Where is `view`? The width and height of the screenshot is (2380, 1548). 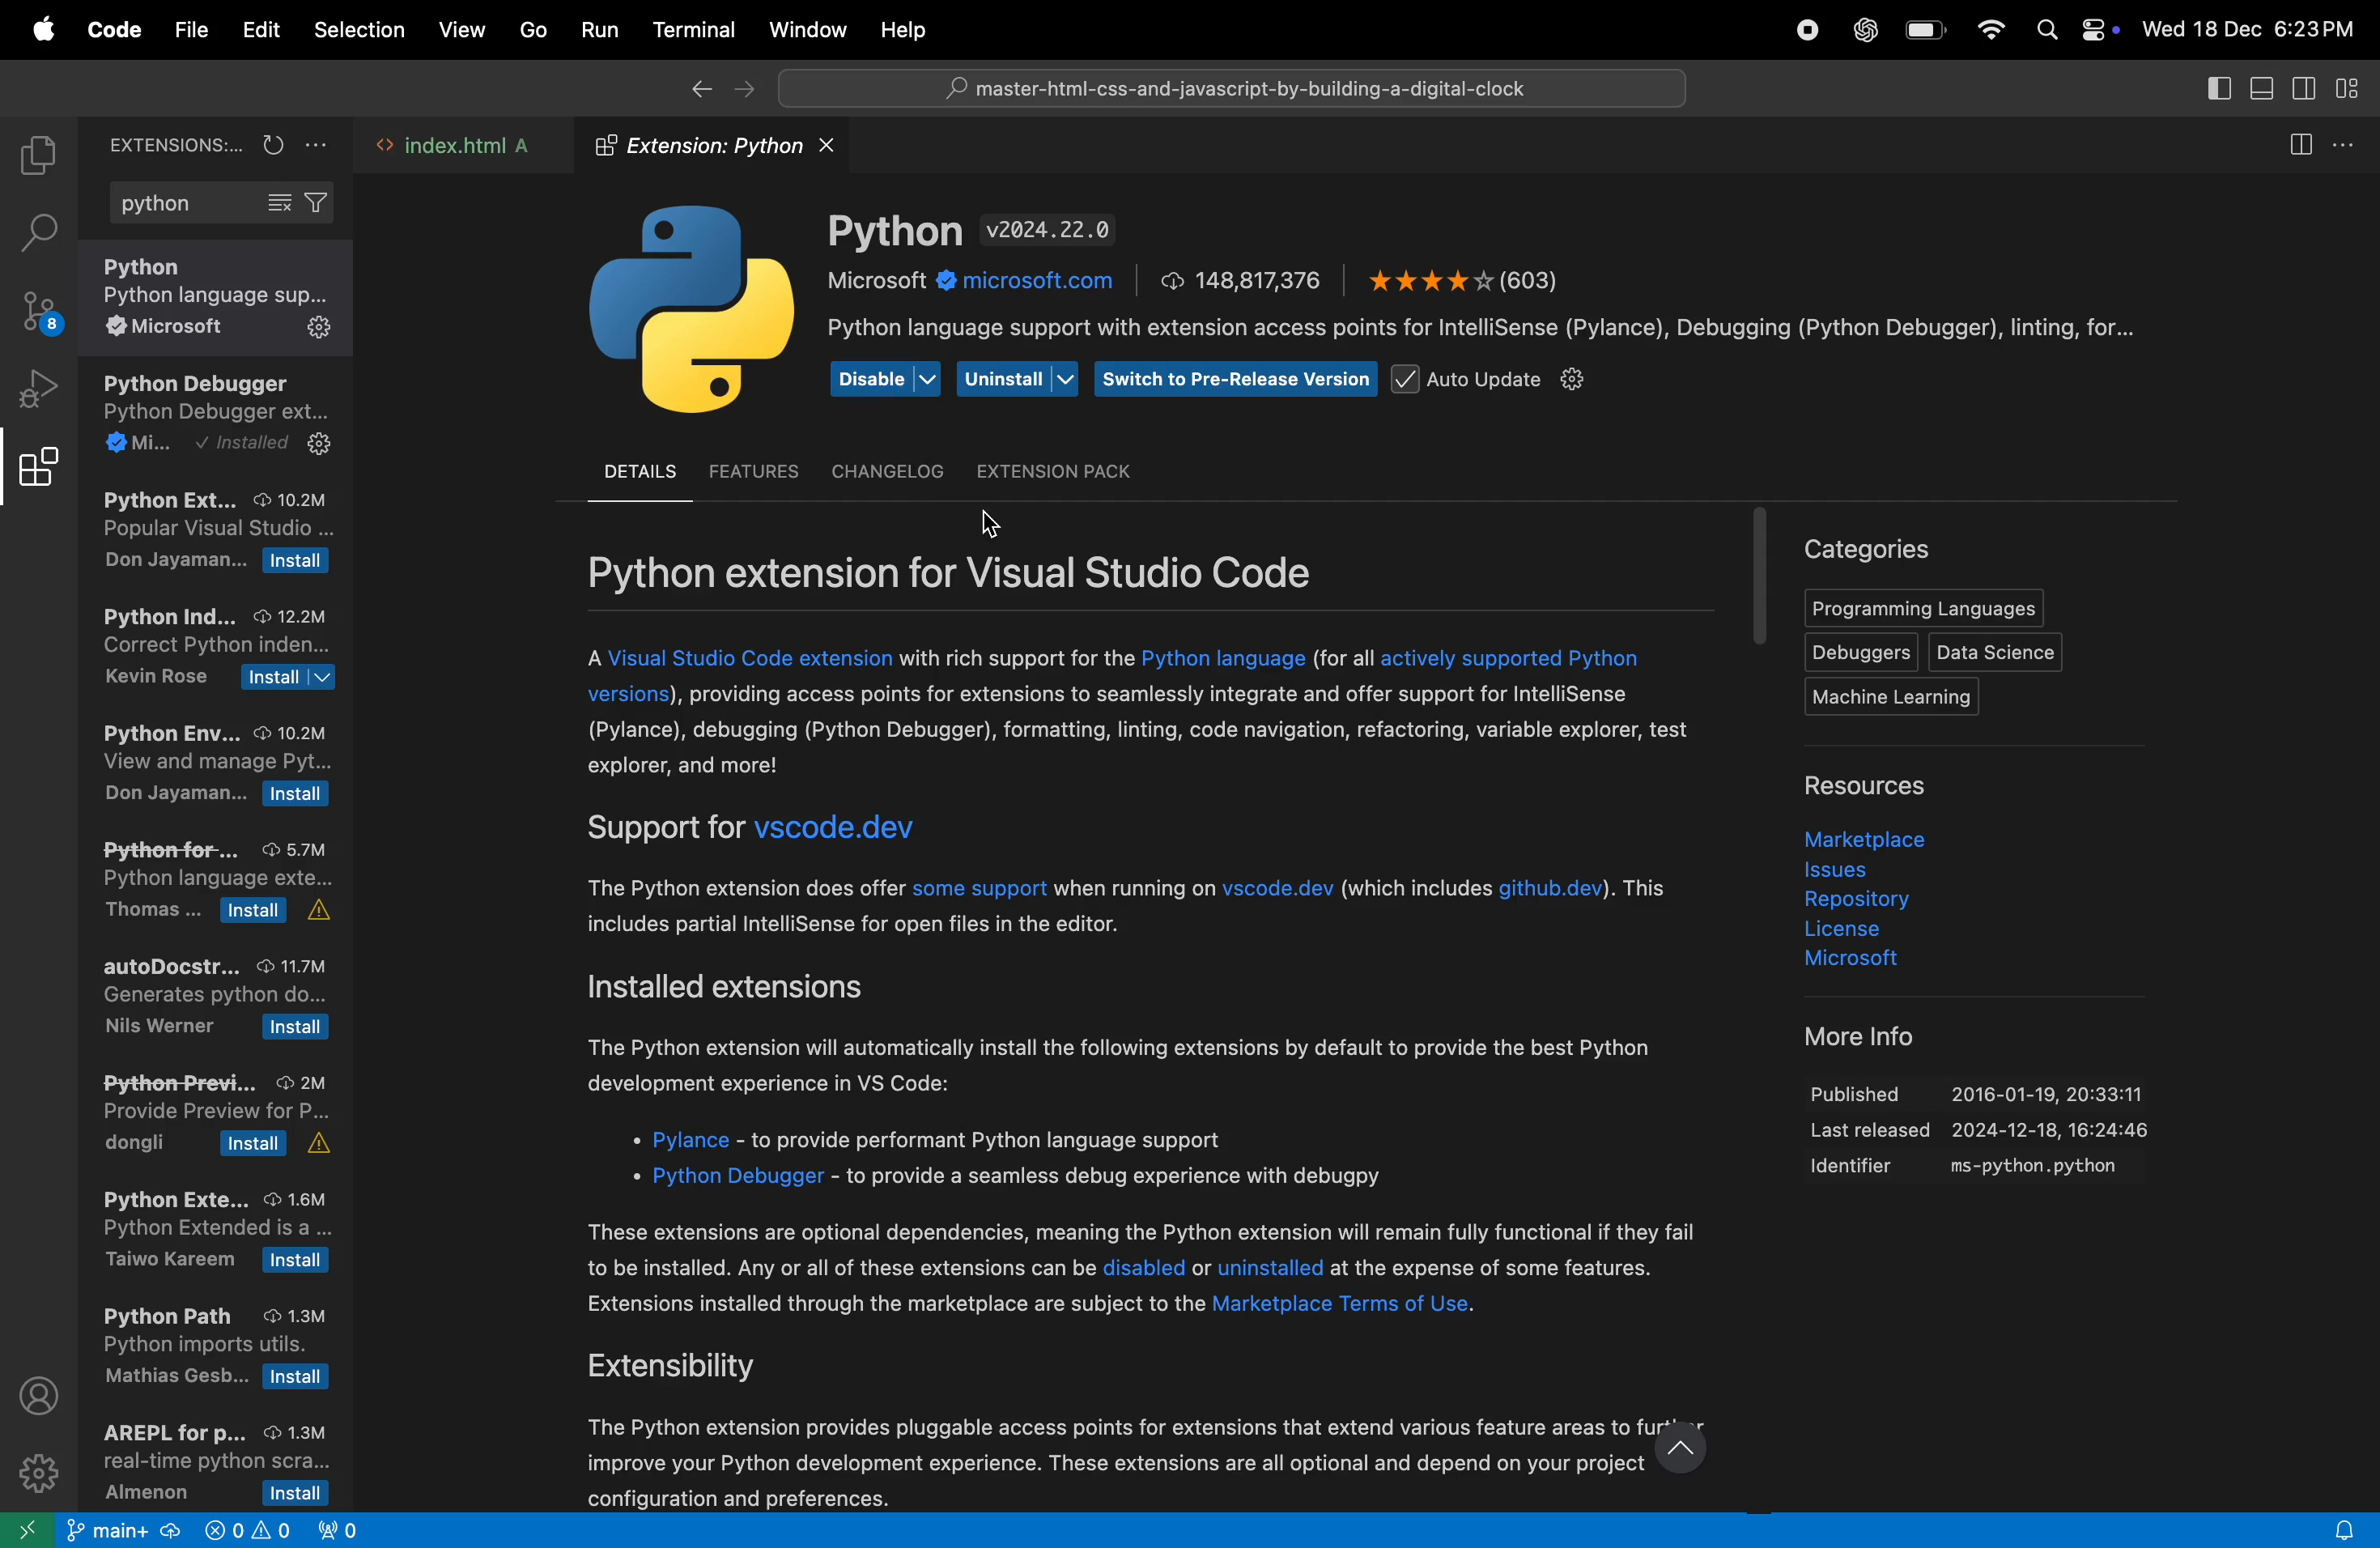
view is located at coordinates (457, 31).